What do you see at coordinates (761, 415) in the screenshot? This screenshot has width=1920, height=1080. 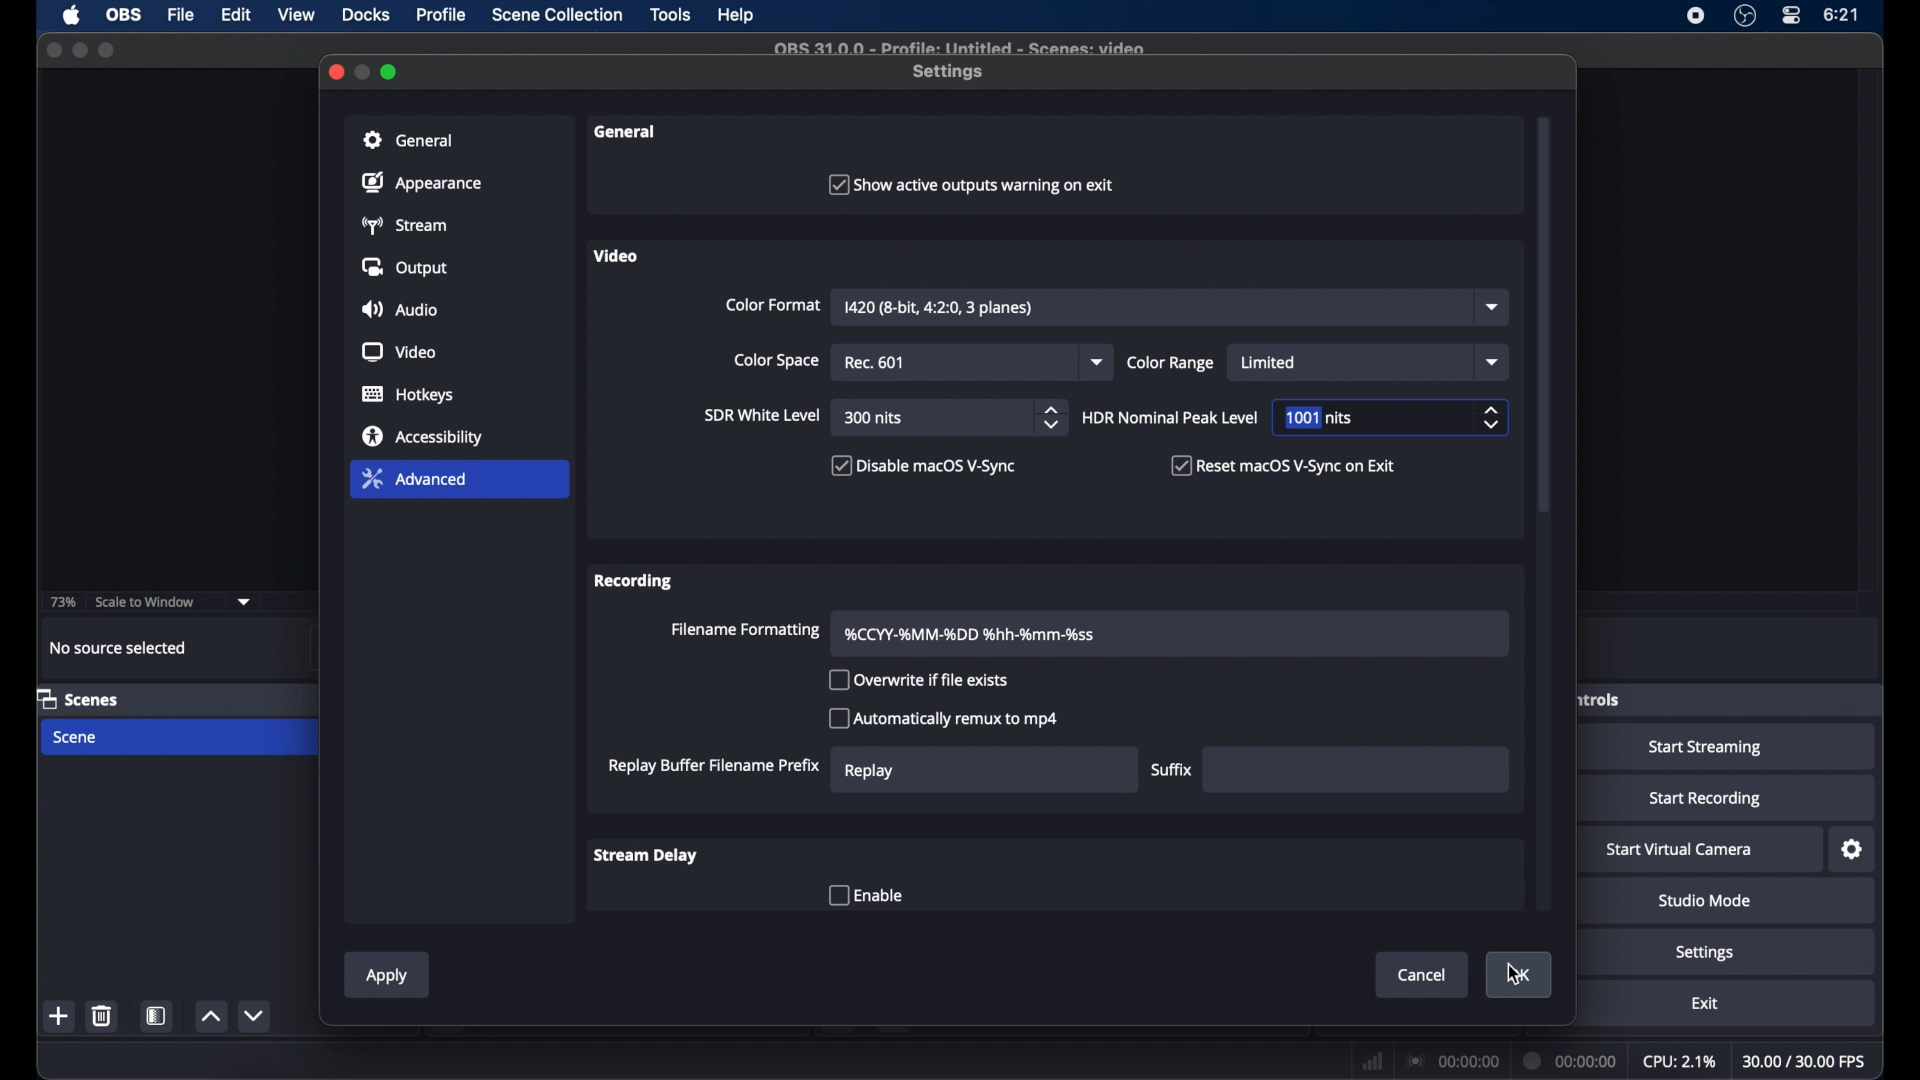 I see `sir white level` at bounding box center [761, 415].